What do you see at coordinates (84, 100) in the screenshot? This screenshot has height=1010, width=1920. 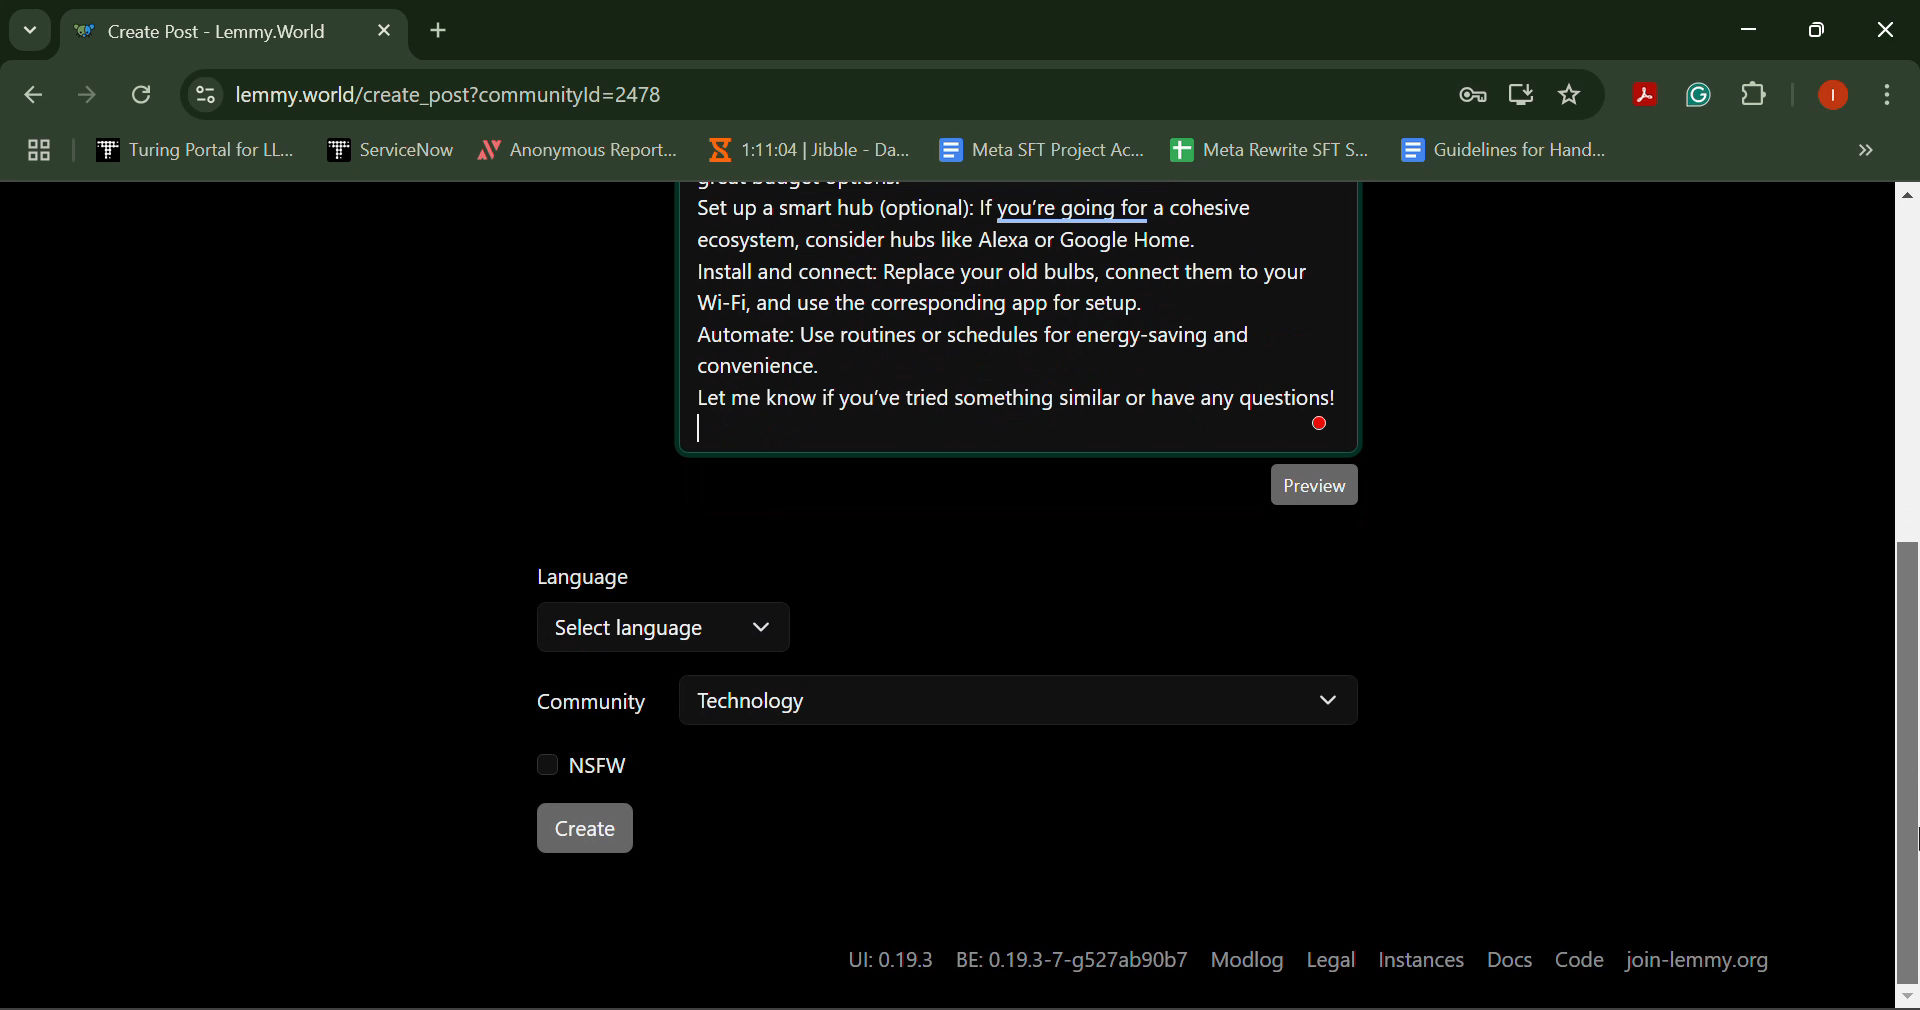 I see `Next Page ` at bounding box center [84, 100].